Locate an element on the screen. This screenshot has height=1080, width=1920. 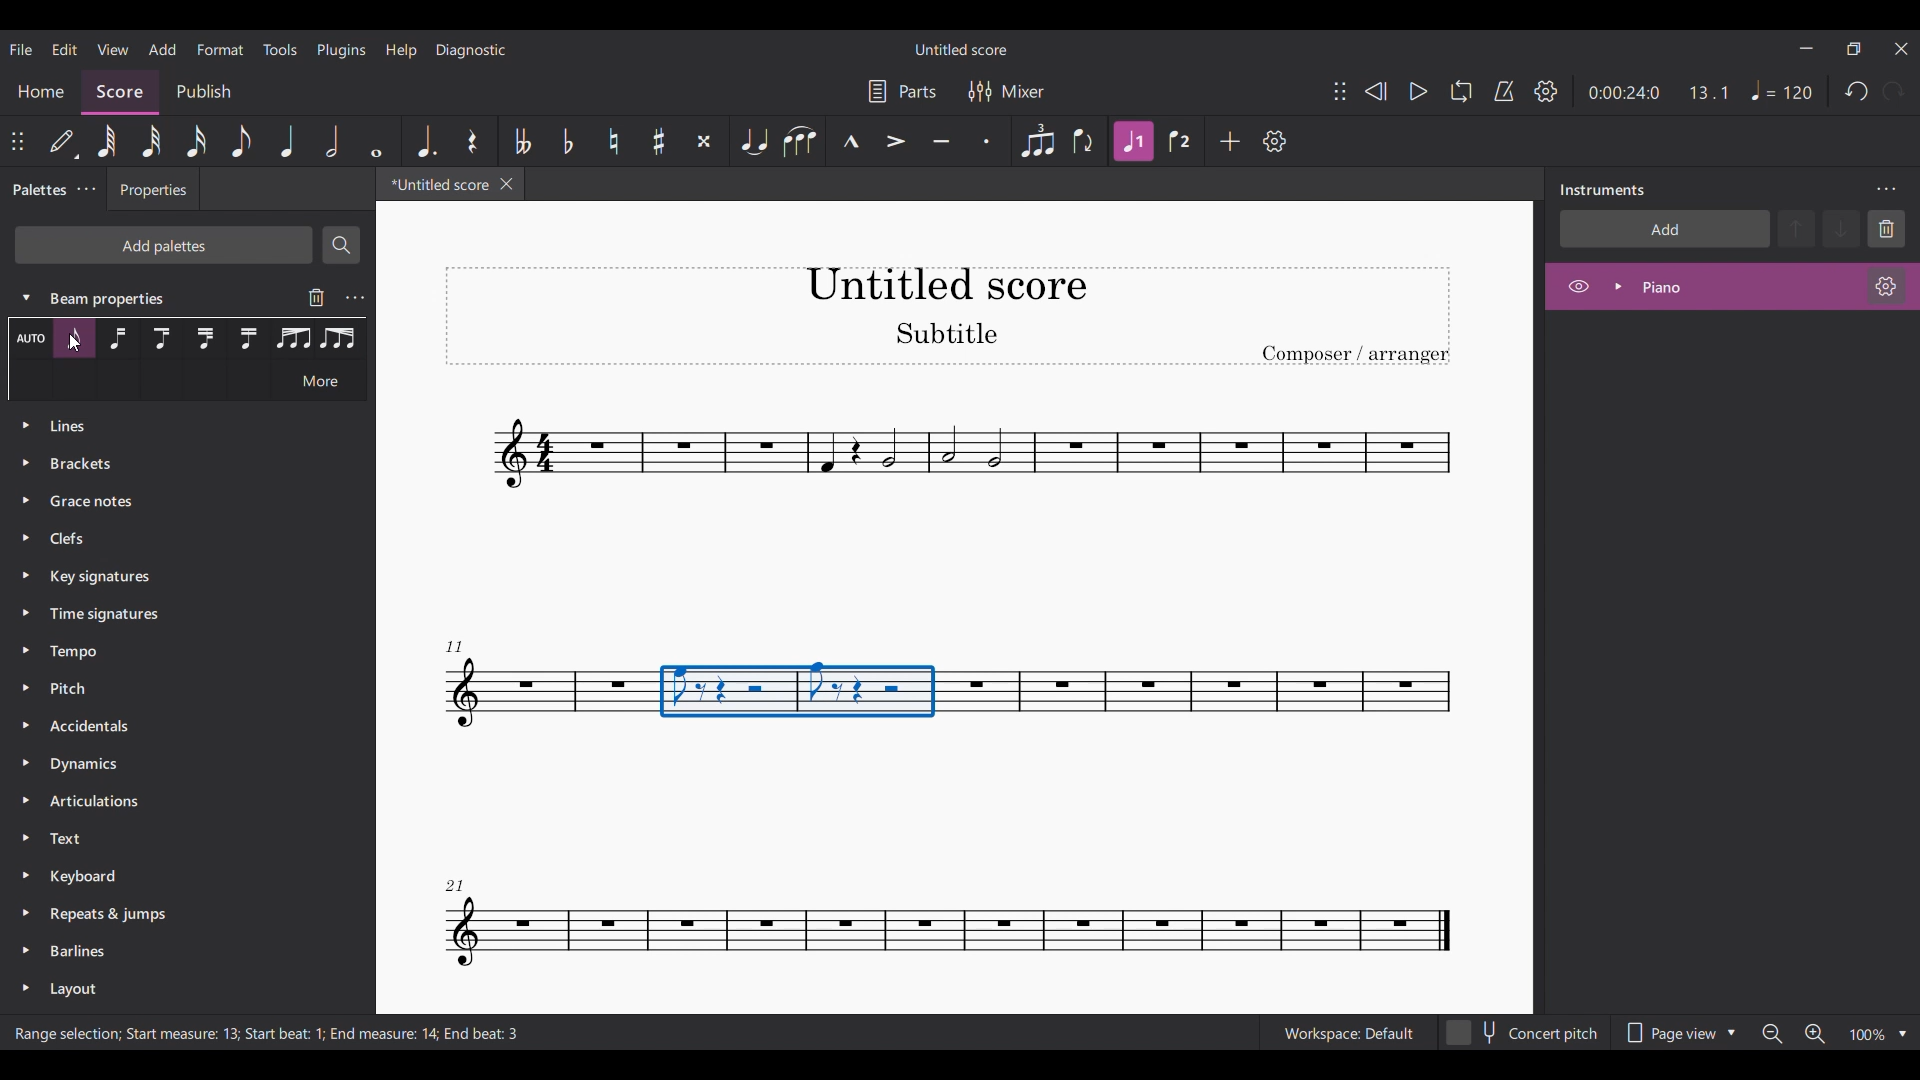
Tenuto is located at coordinates (941, 141).